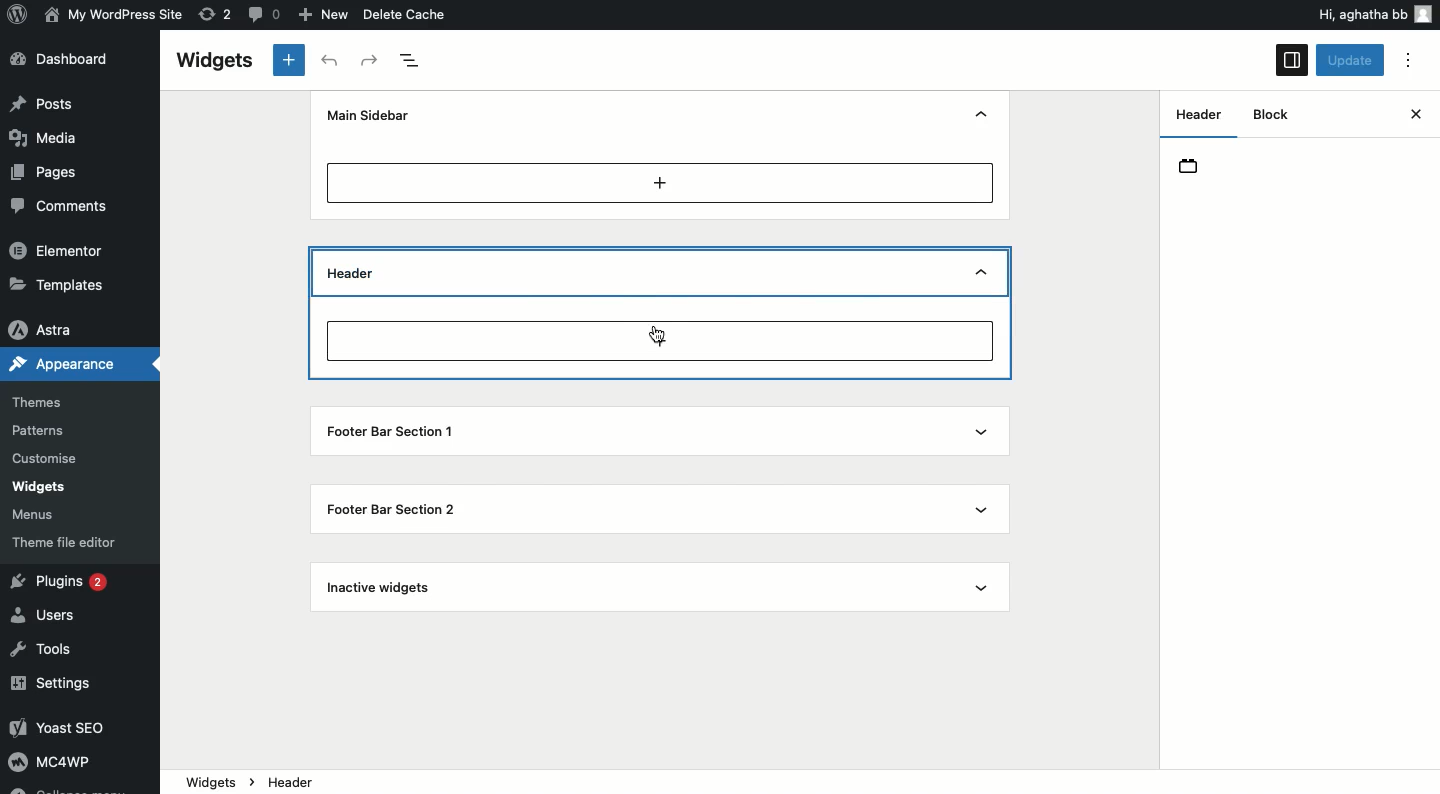 The image size is (1440, 794). Describe the element at coordinates (66, 788) in the screenshot. I see `Collapse menu` at that location.